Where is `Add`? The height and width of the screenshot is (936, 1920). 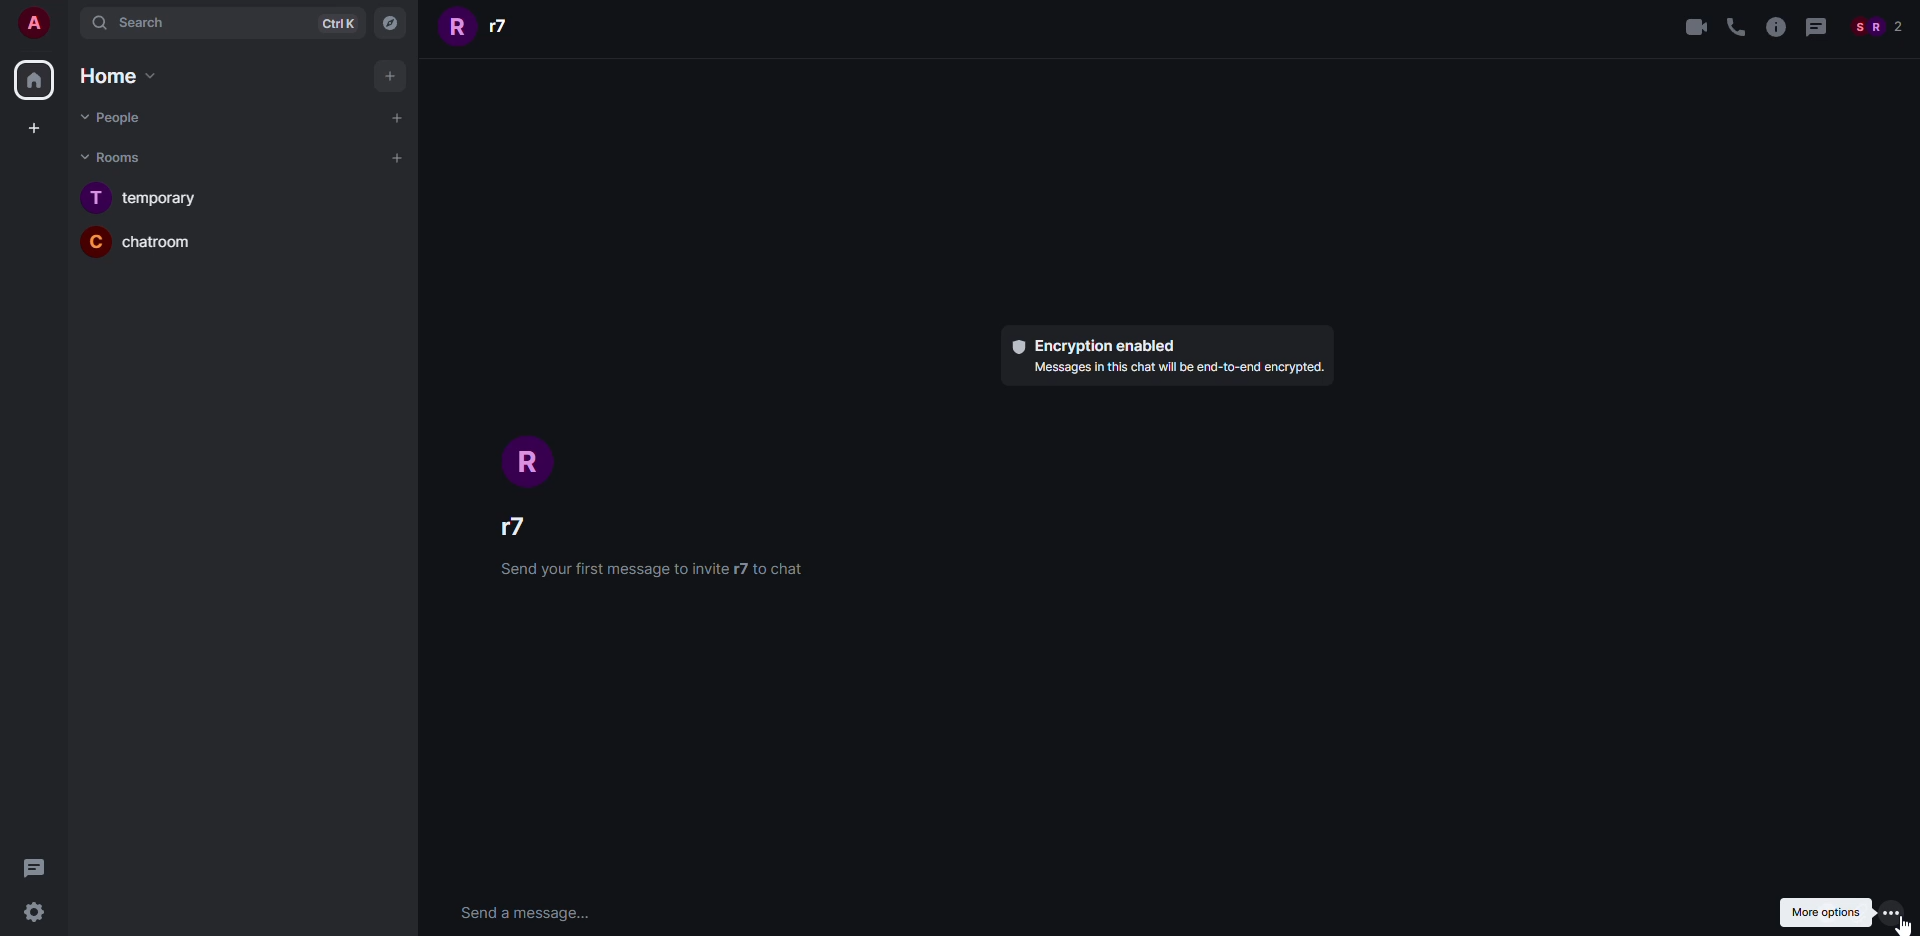
Add is located at coordinates (391, 74).